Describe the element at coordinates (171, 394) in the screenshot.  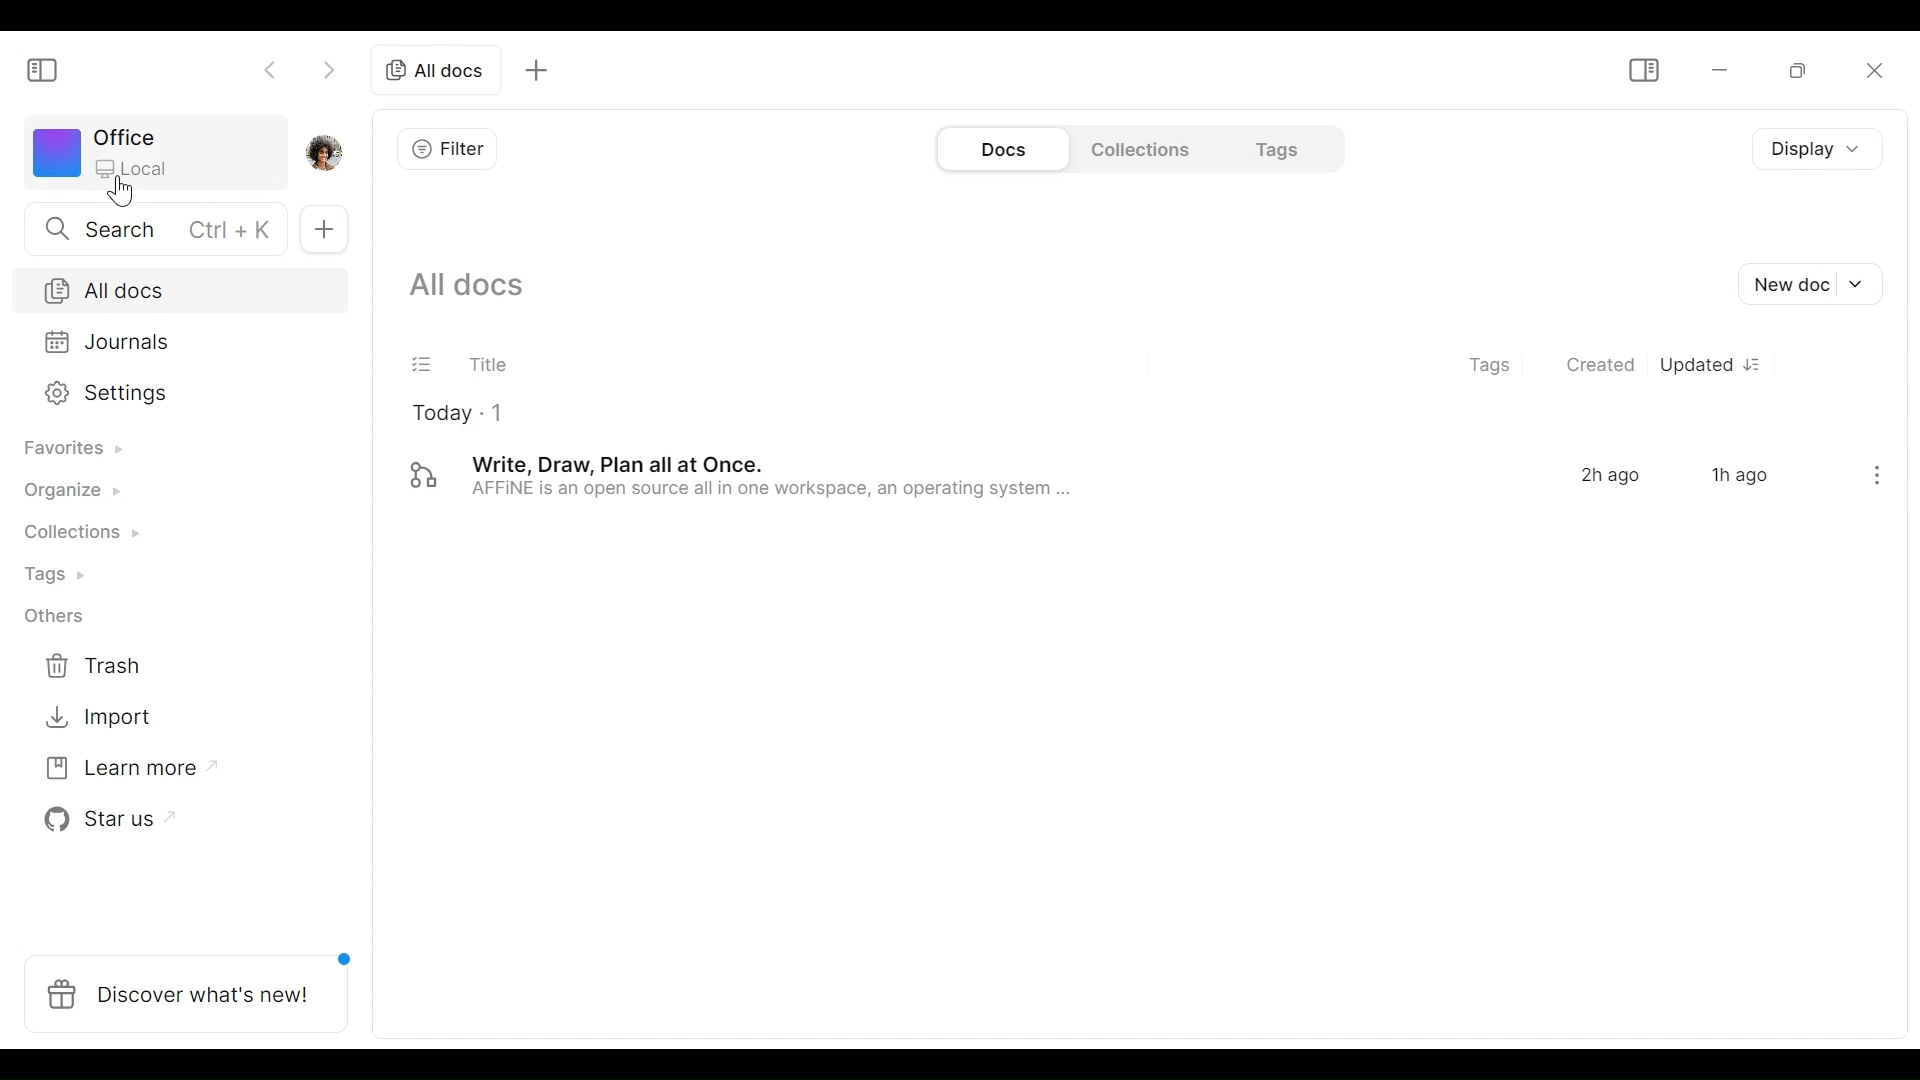
I see `Settings` at that location.